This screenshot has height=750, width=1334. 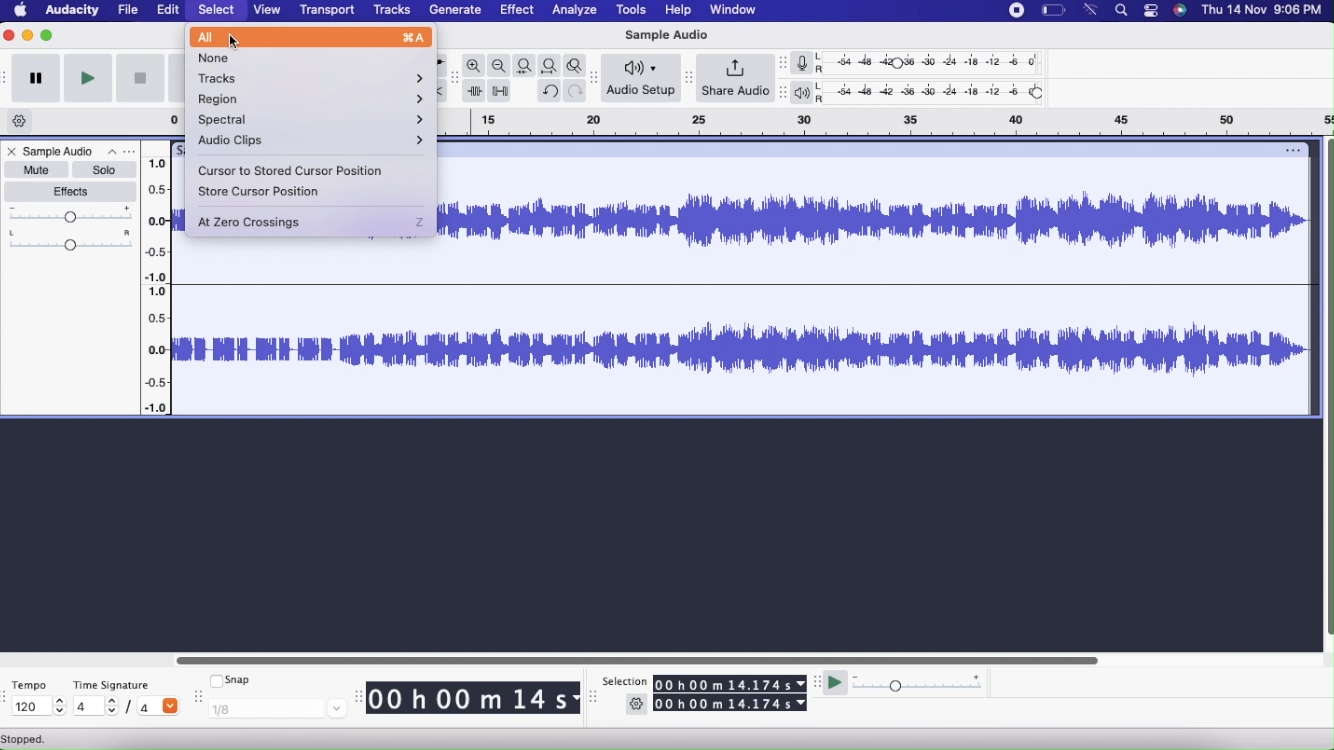 What do you see at coordinates (1125, 11) in the screenshot?
I see `Search ` at bounding box center [1125, 11].